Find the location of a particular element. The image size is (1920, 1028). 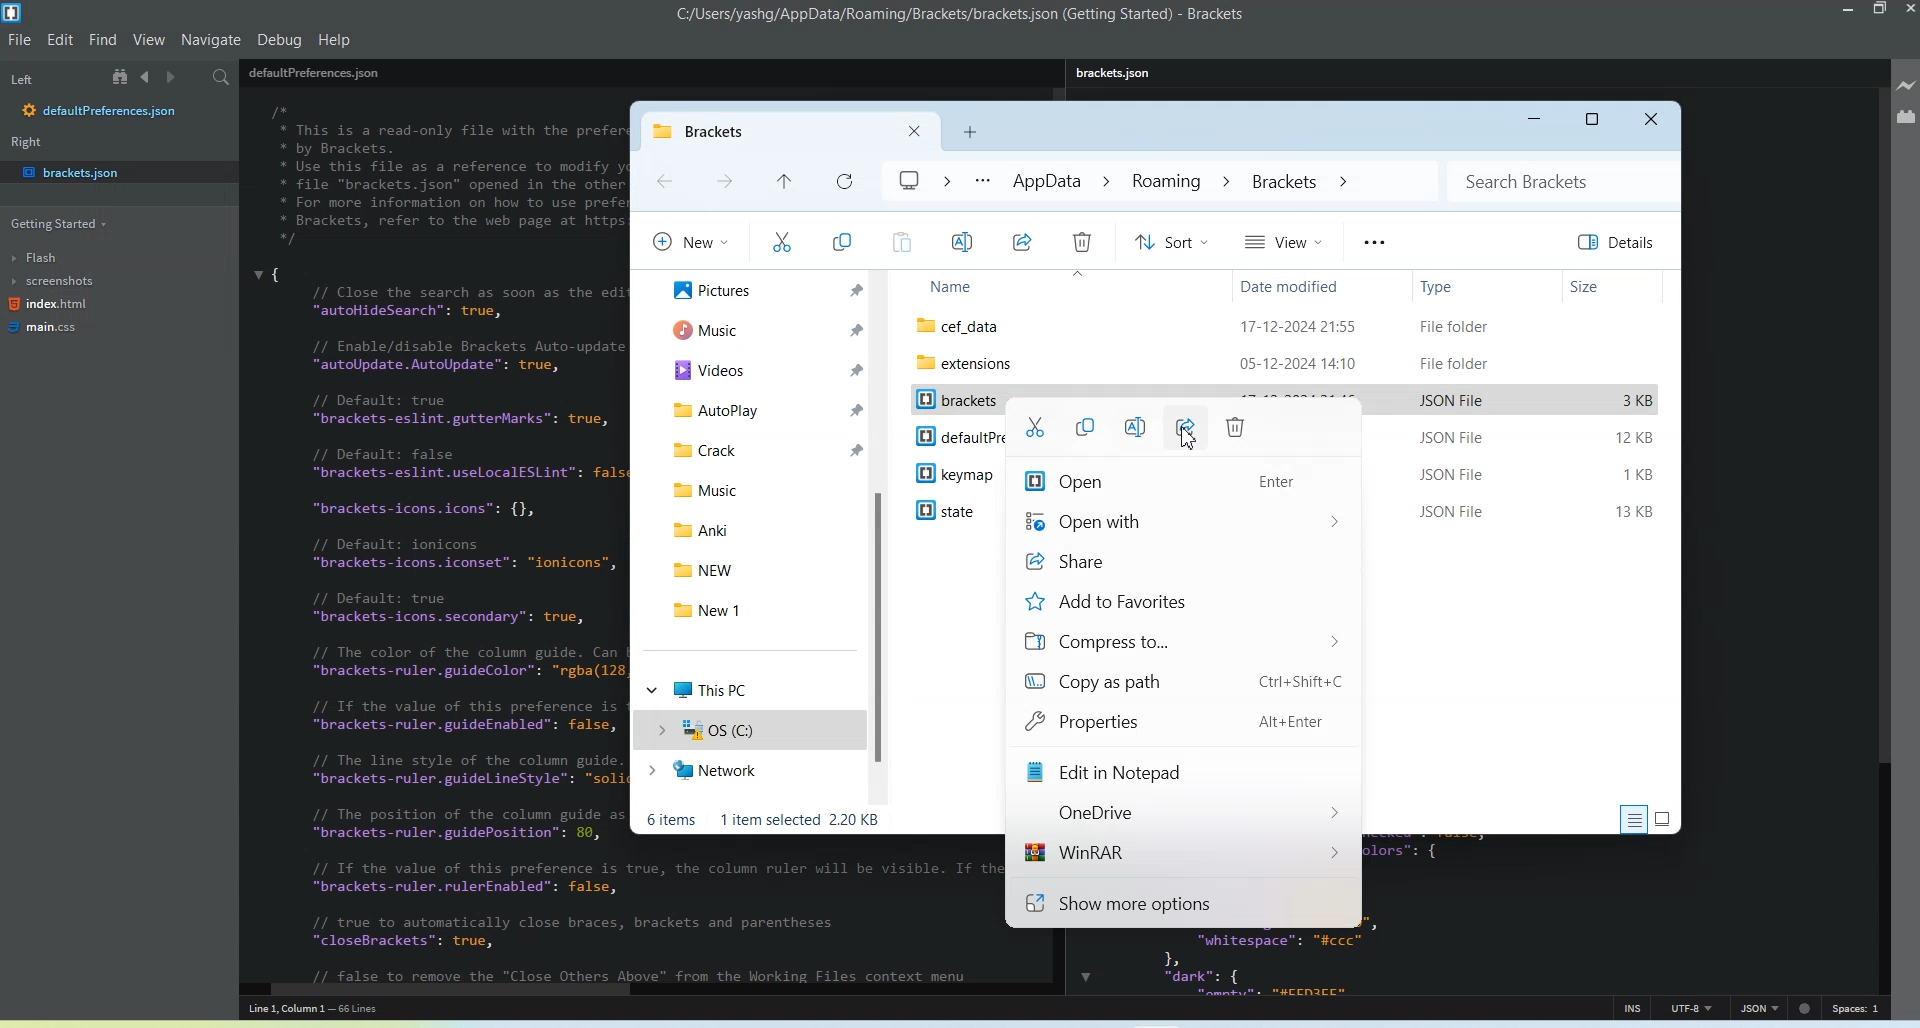

Delete is located at coordinates (1237, 427).